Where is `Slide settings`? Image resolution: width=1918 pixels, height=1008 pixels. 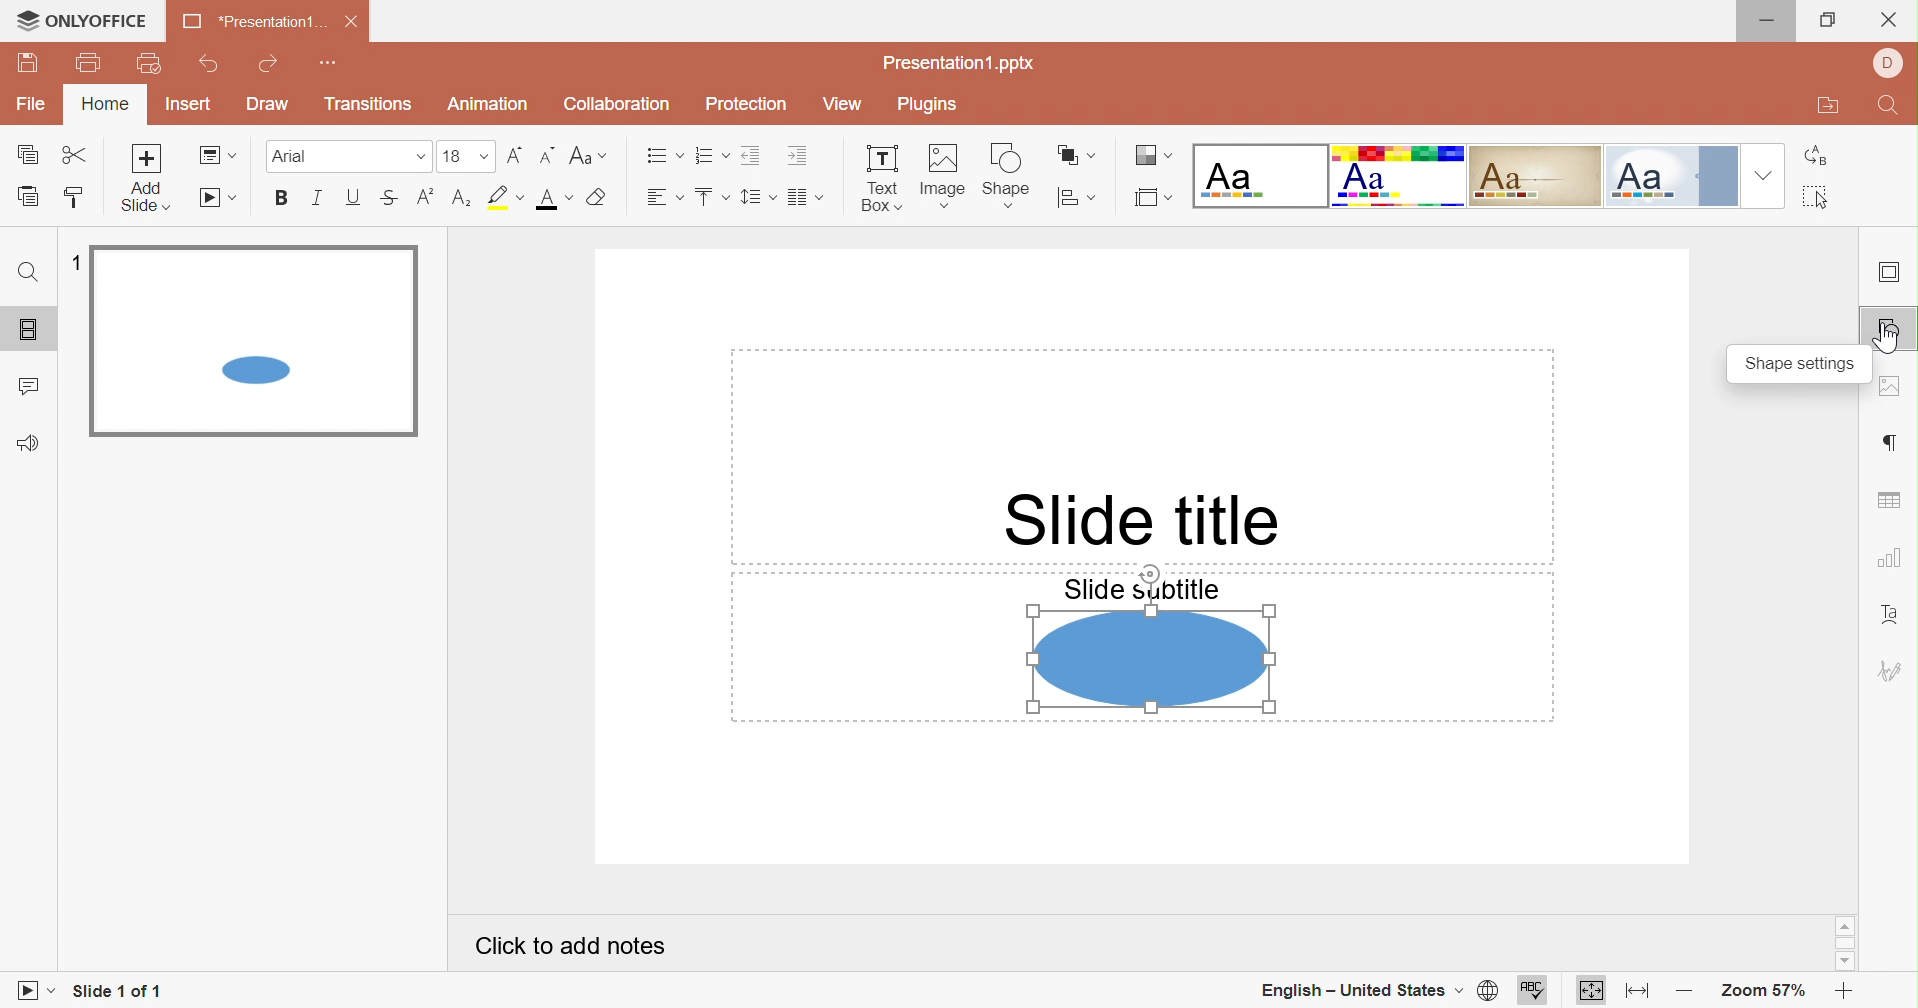 Slide settings is located at coordinates (1891, 273).